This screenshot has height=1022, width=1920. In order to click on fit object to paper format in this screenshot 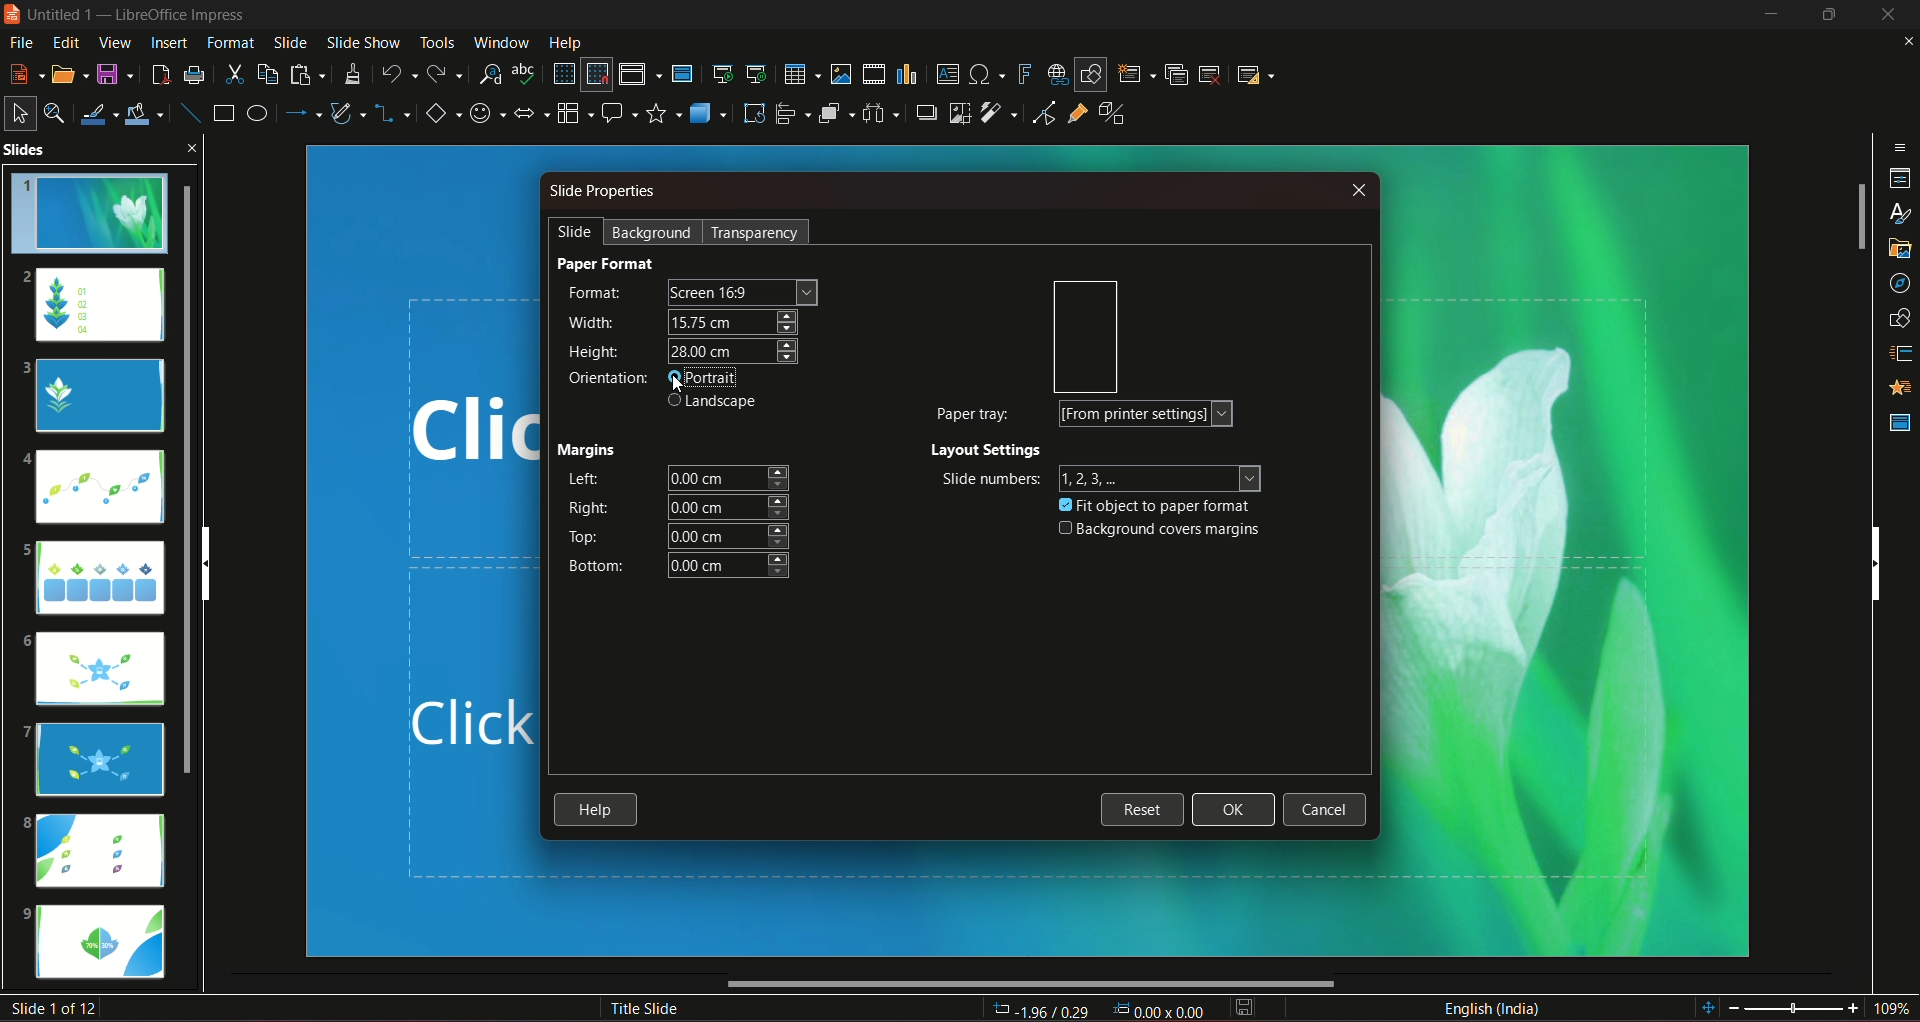, I will do `click(1157, 504)`.